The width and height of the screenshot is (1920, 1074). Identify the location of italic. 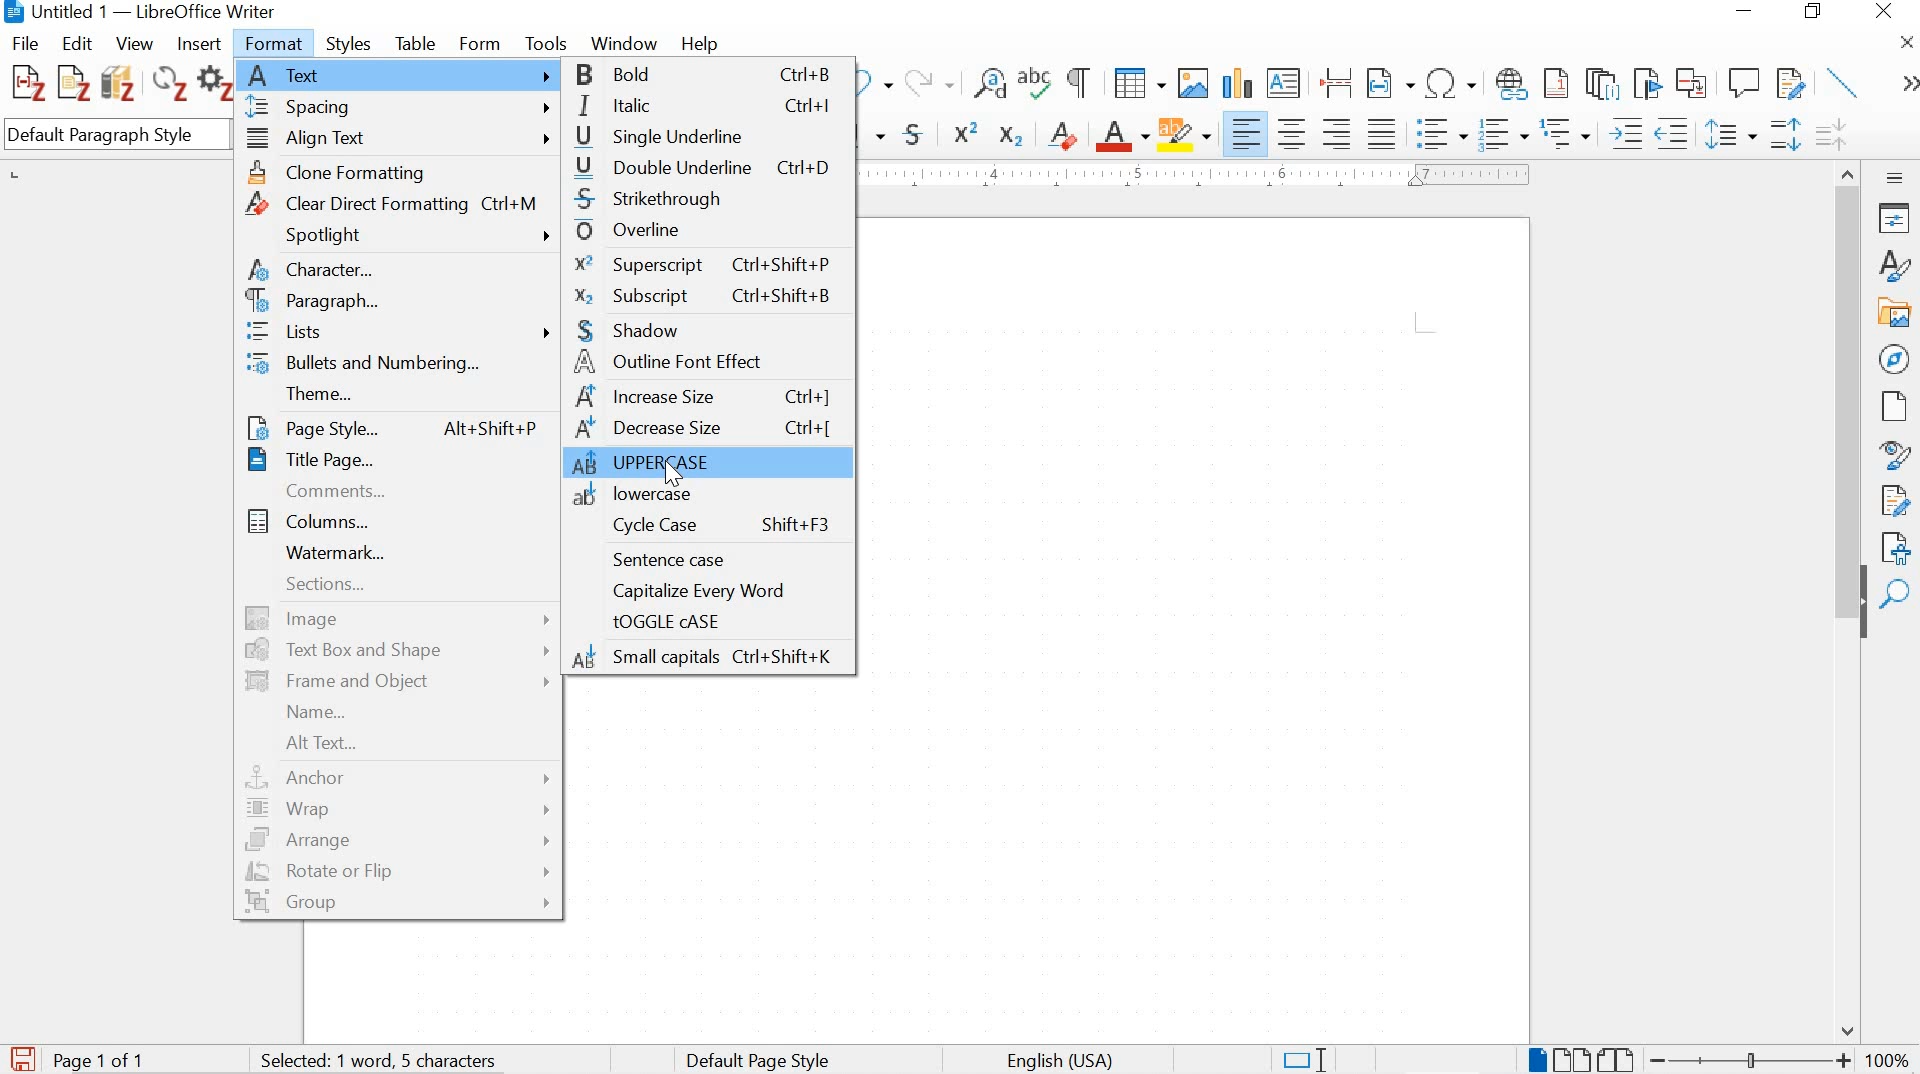
(709, 107).